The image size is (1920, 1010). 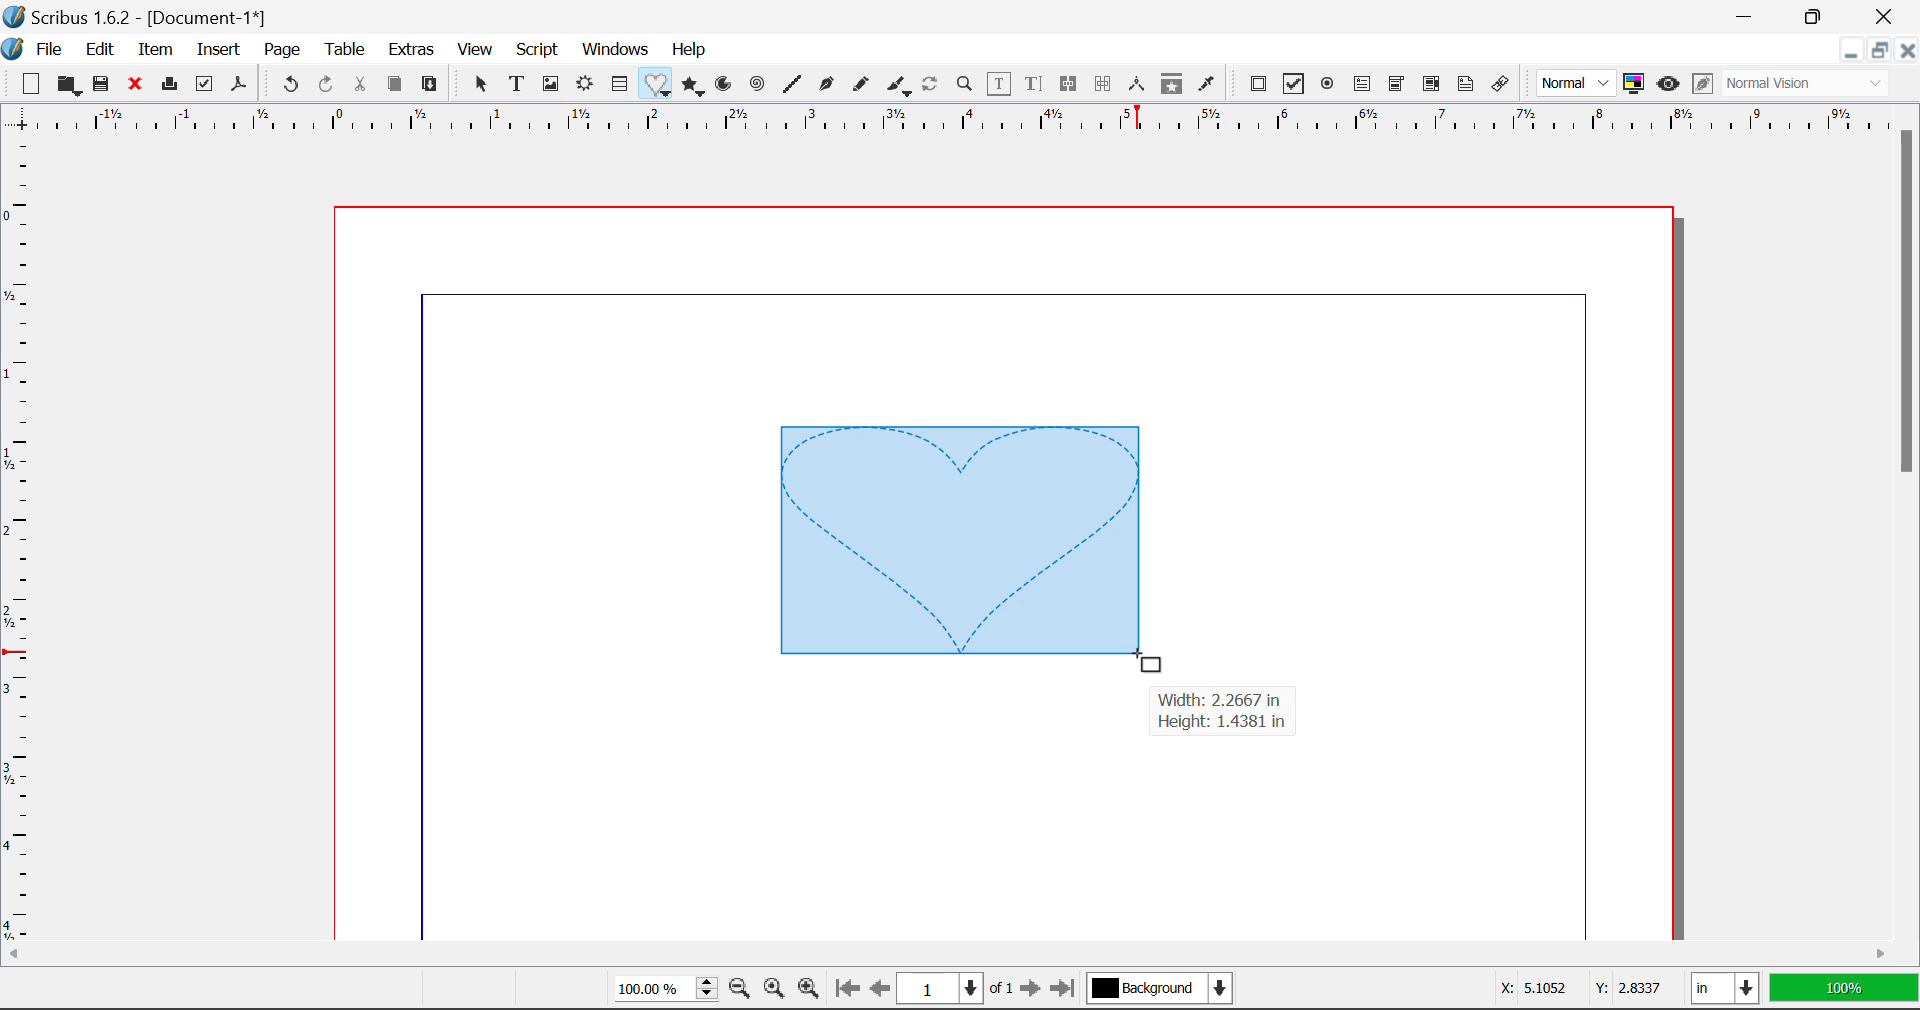 What do you see at coordinates (1578, 82) in the screenshot?
I see `Normal` at bounding box center [1578, 82].